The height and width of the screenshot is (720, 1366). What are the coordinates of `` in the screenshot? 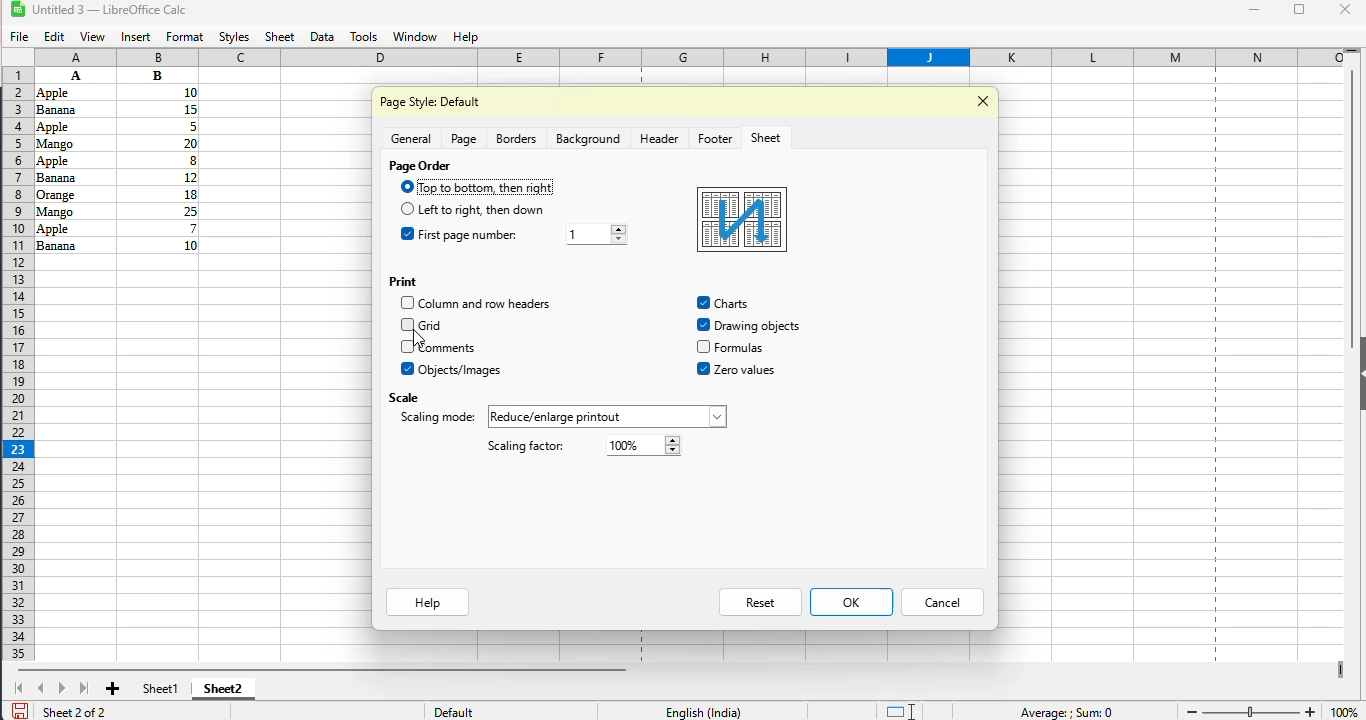 It's located at (74, 210).